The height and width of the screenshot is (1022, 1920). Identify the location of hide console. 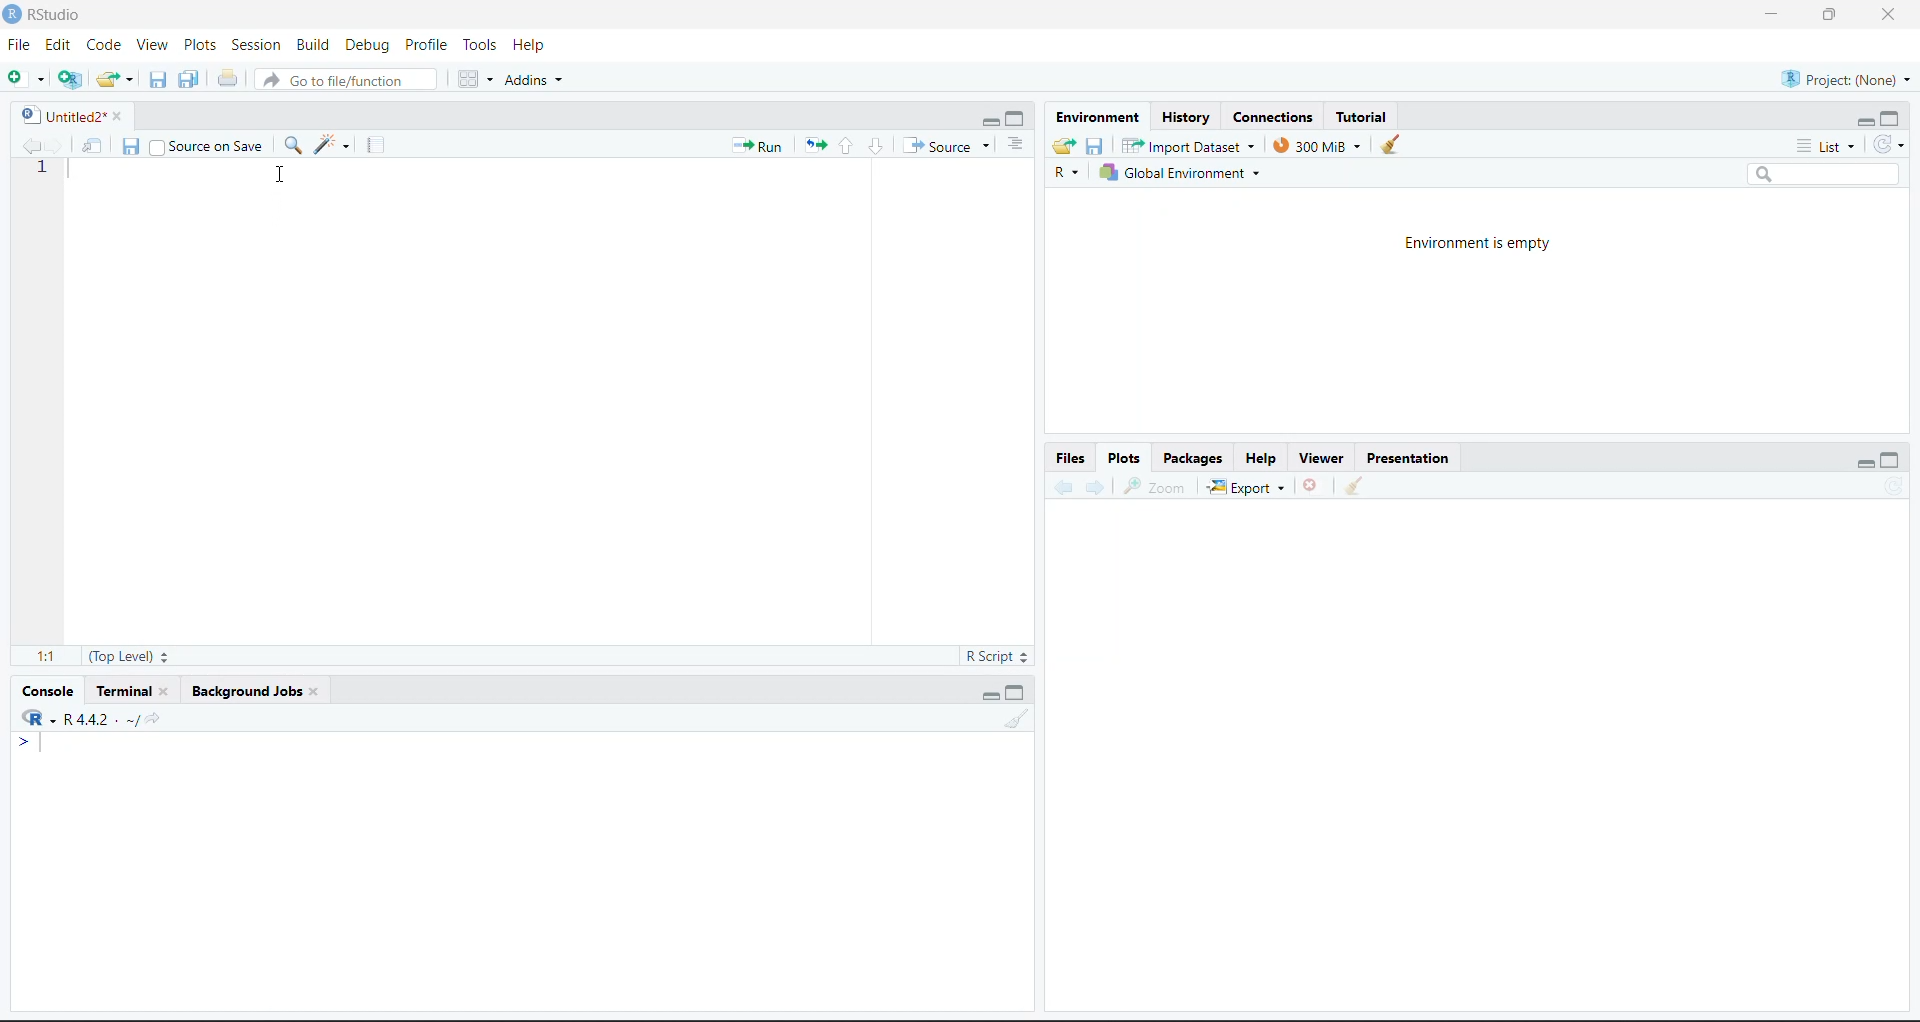
(1893, 119).